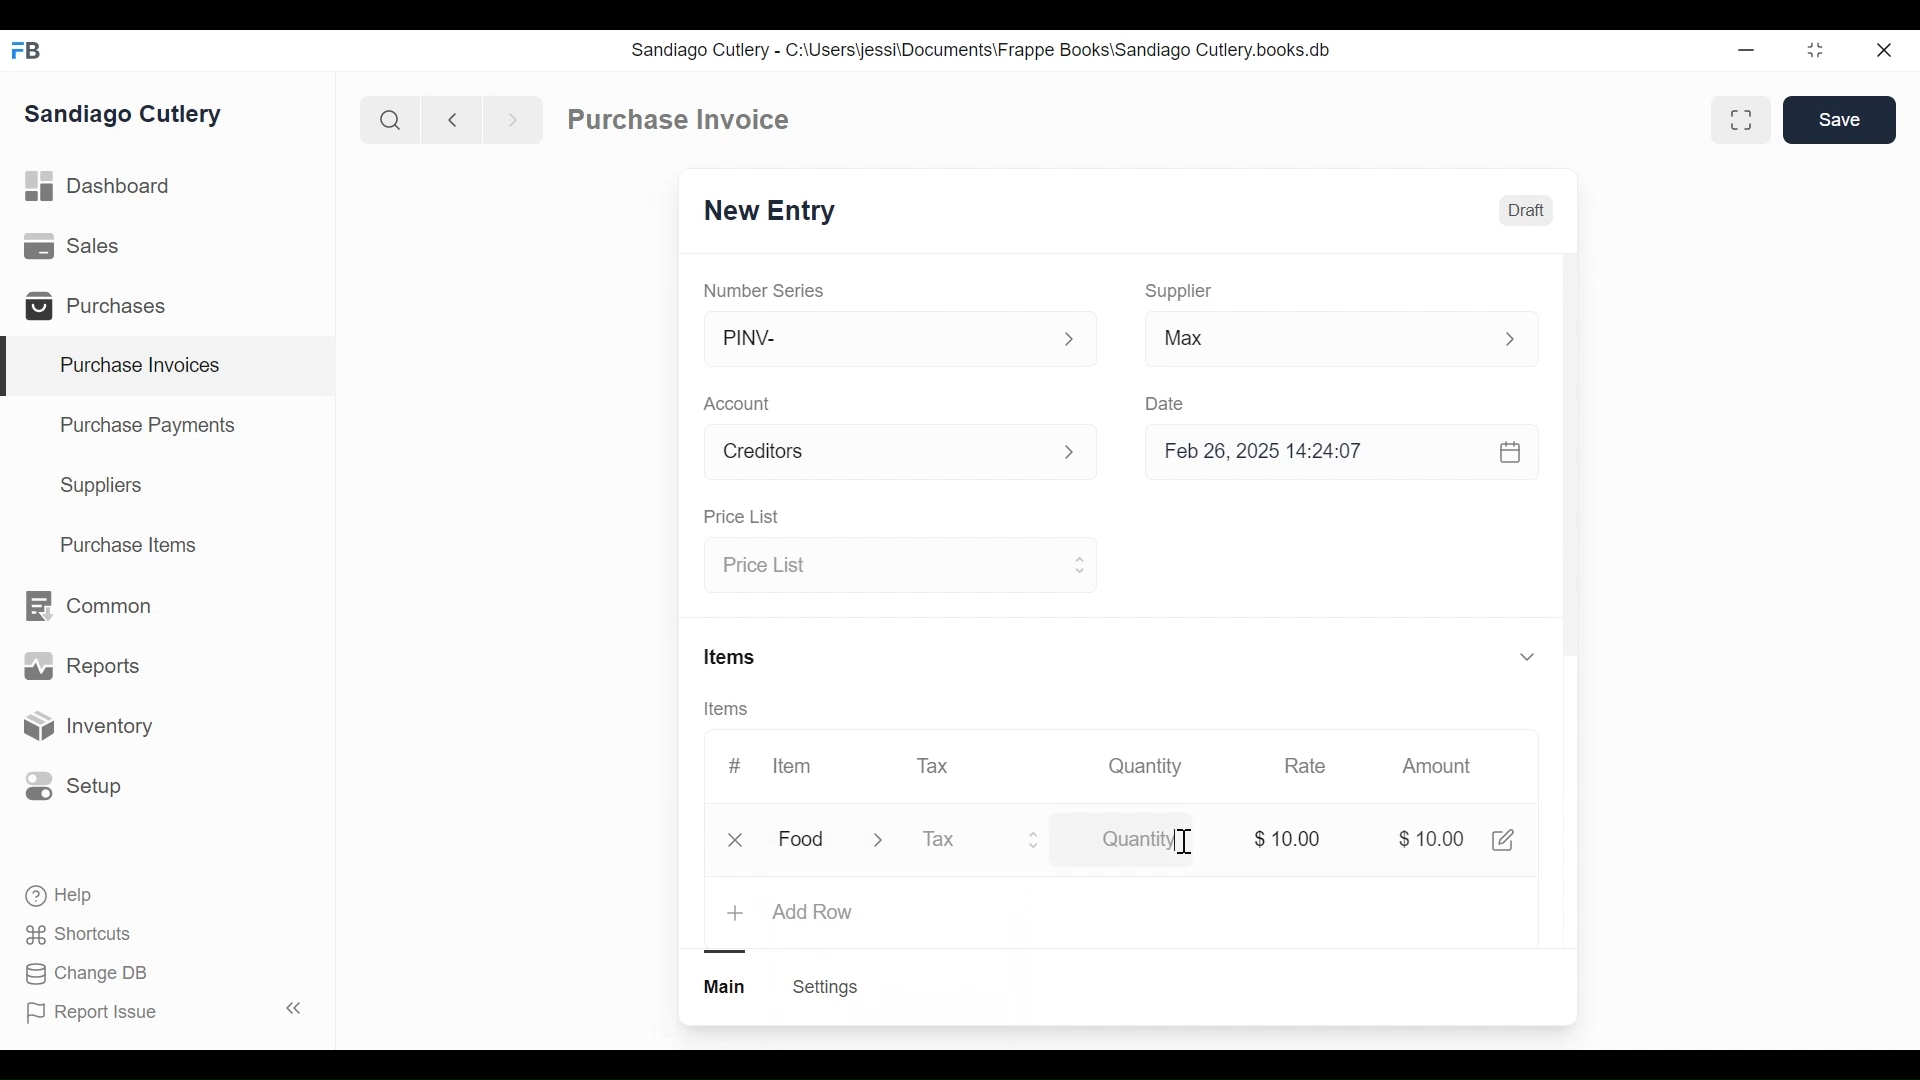  Describe the element at coordinates (126, 116) in the screenshot. I see `Sandiago Cutlery` at that location.